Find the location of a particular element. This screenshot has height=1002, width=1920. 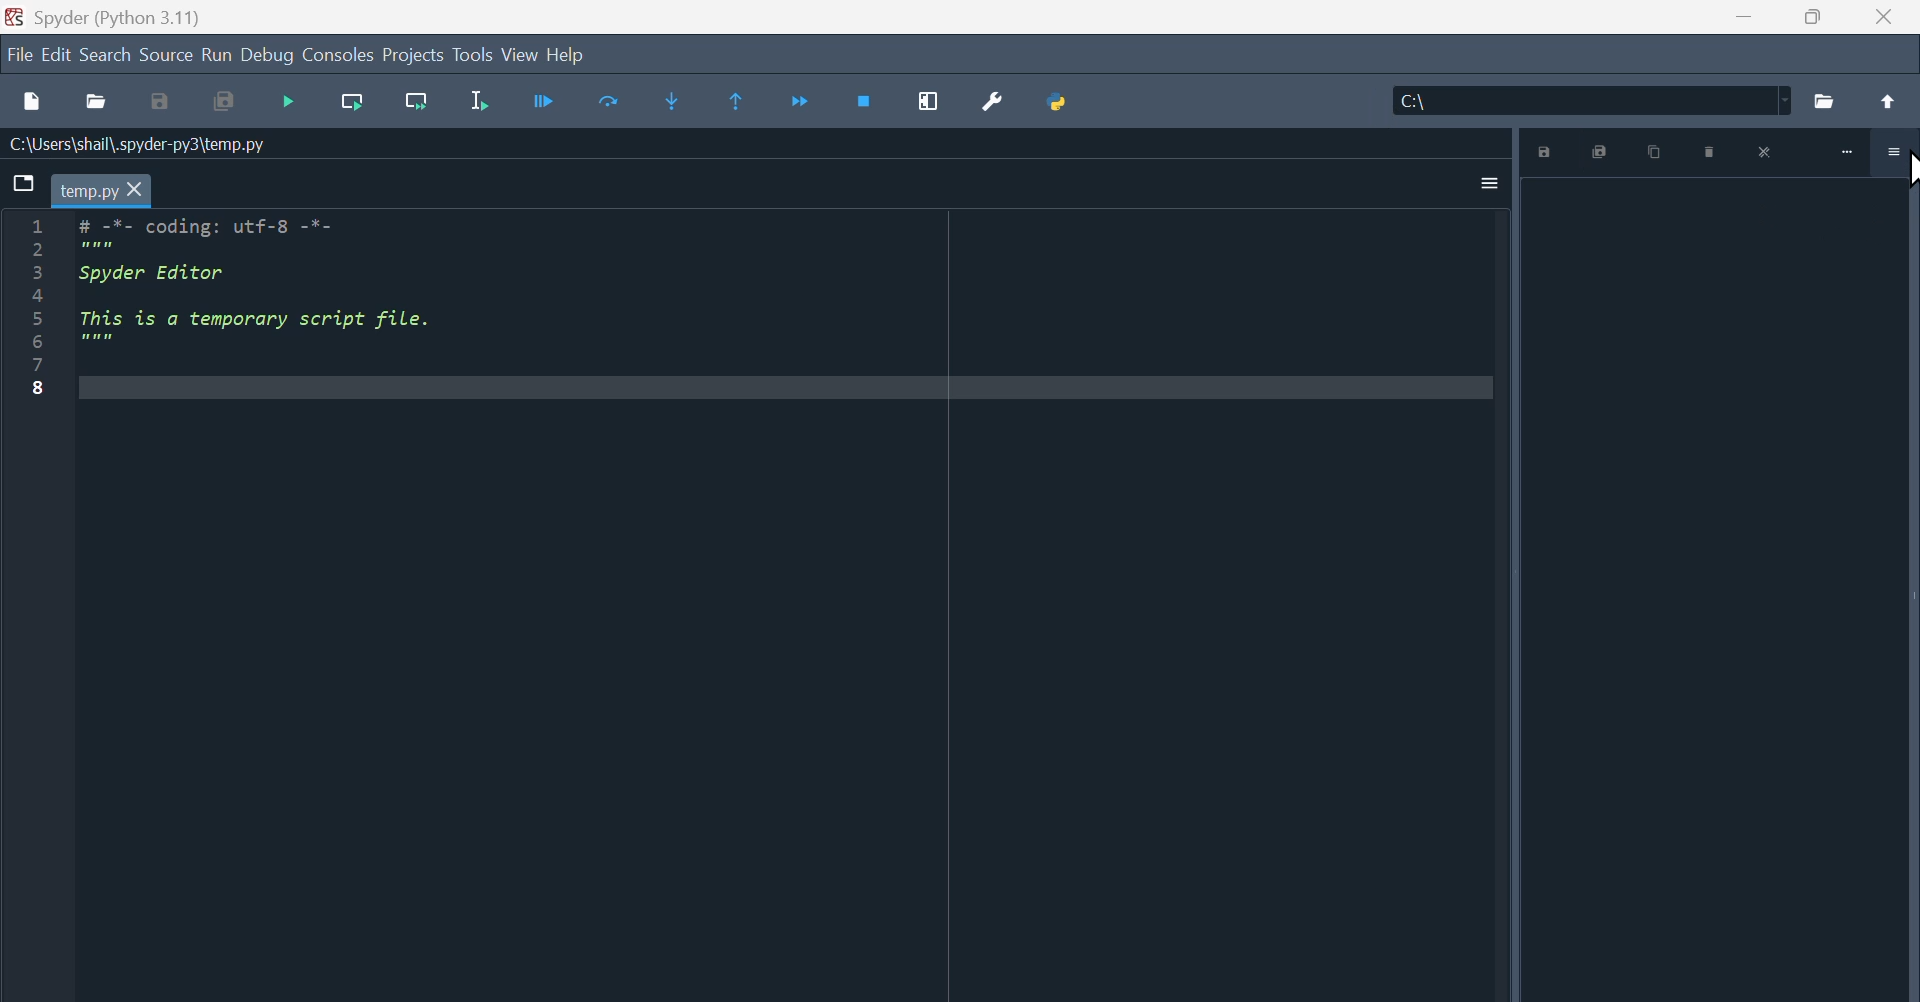

Continue execution until same function returns is located at coordinates (803, 100).